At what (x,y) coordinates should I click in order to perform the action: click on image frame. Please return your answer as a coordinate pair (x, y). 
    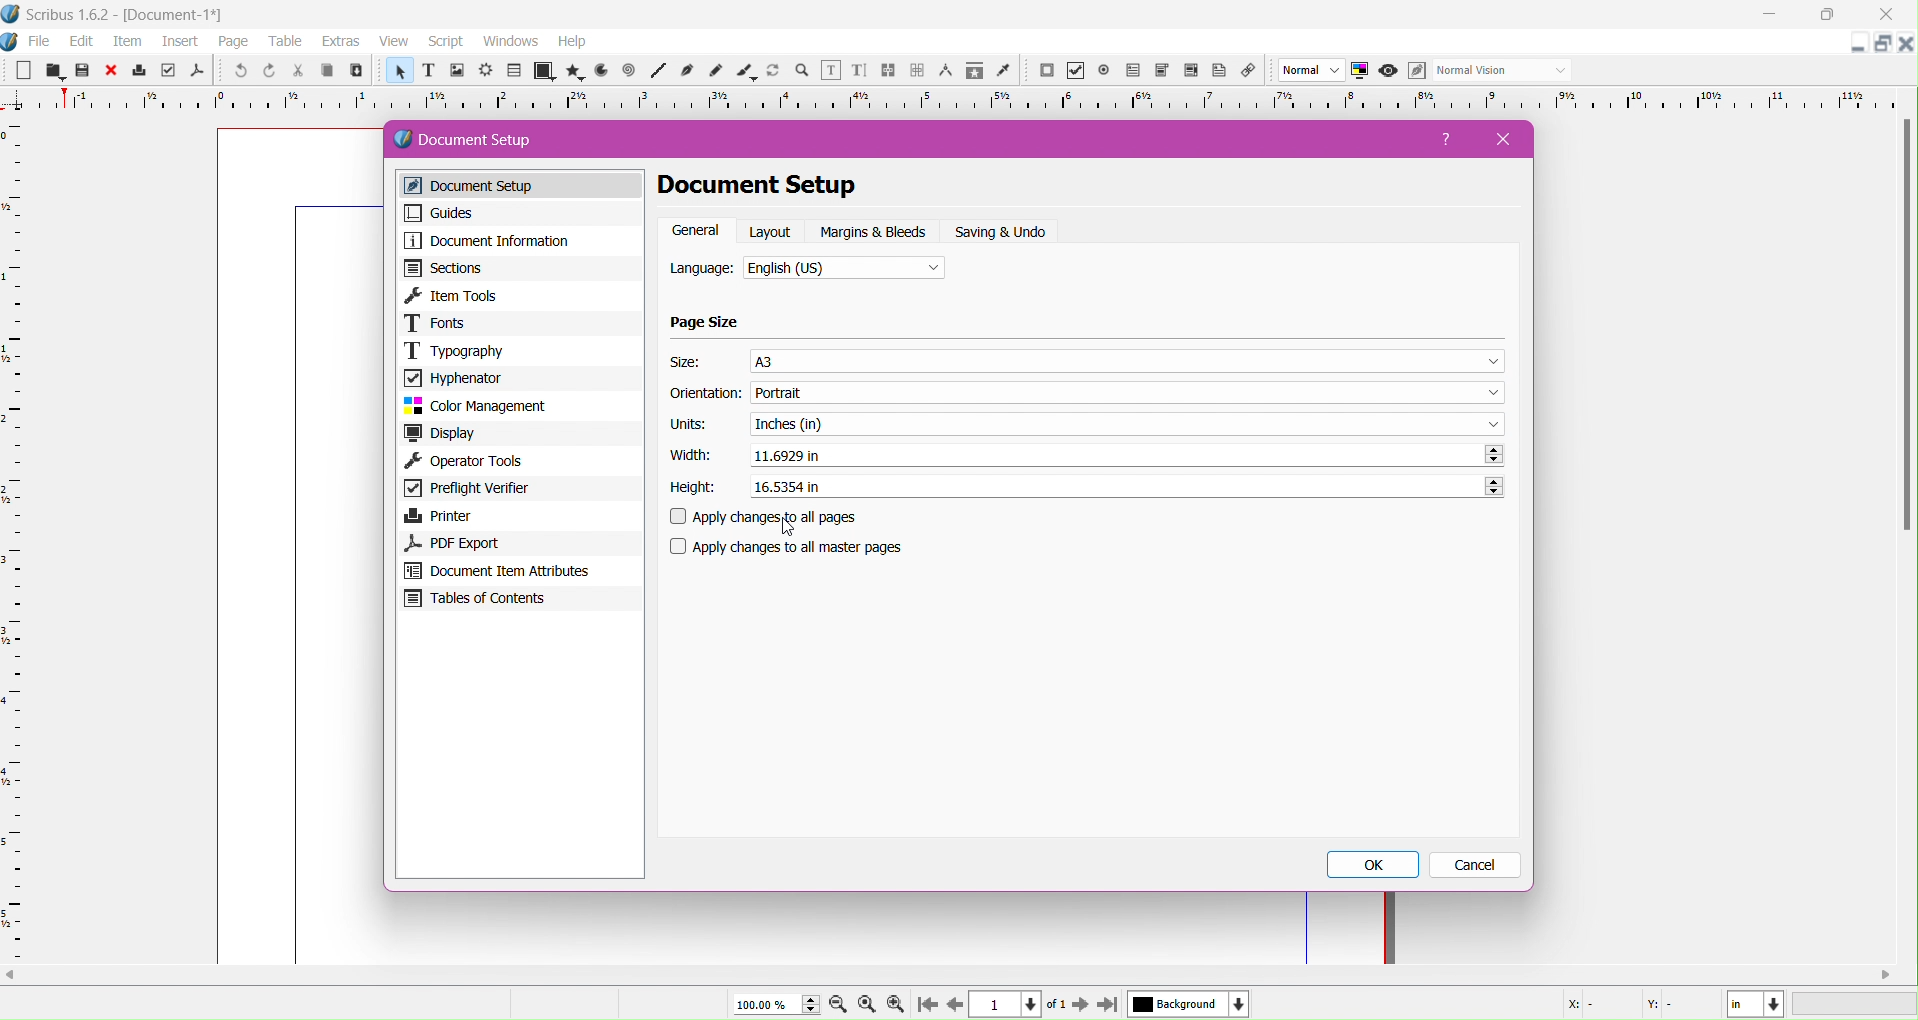
    Looking at the image, I should click on (456, 72).